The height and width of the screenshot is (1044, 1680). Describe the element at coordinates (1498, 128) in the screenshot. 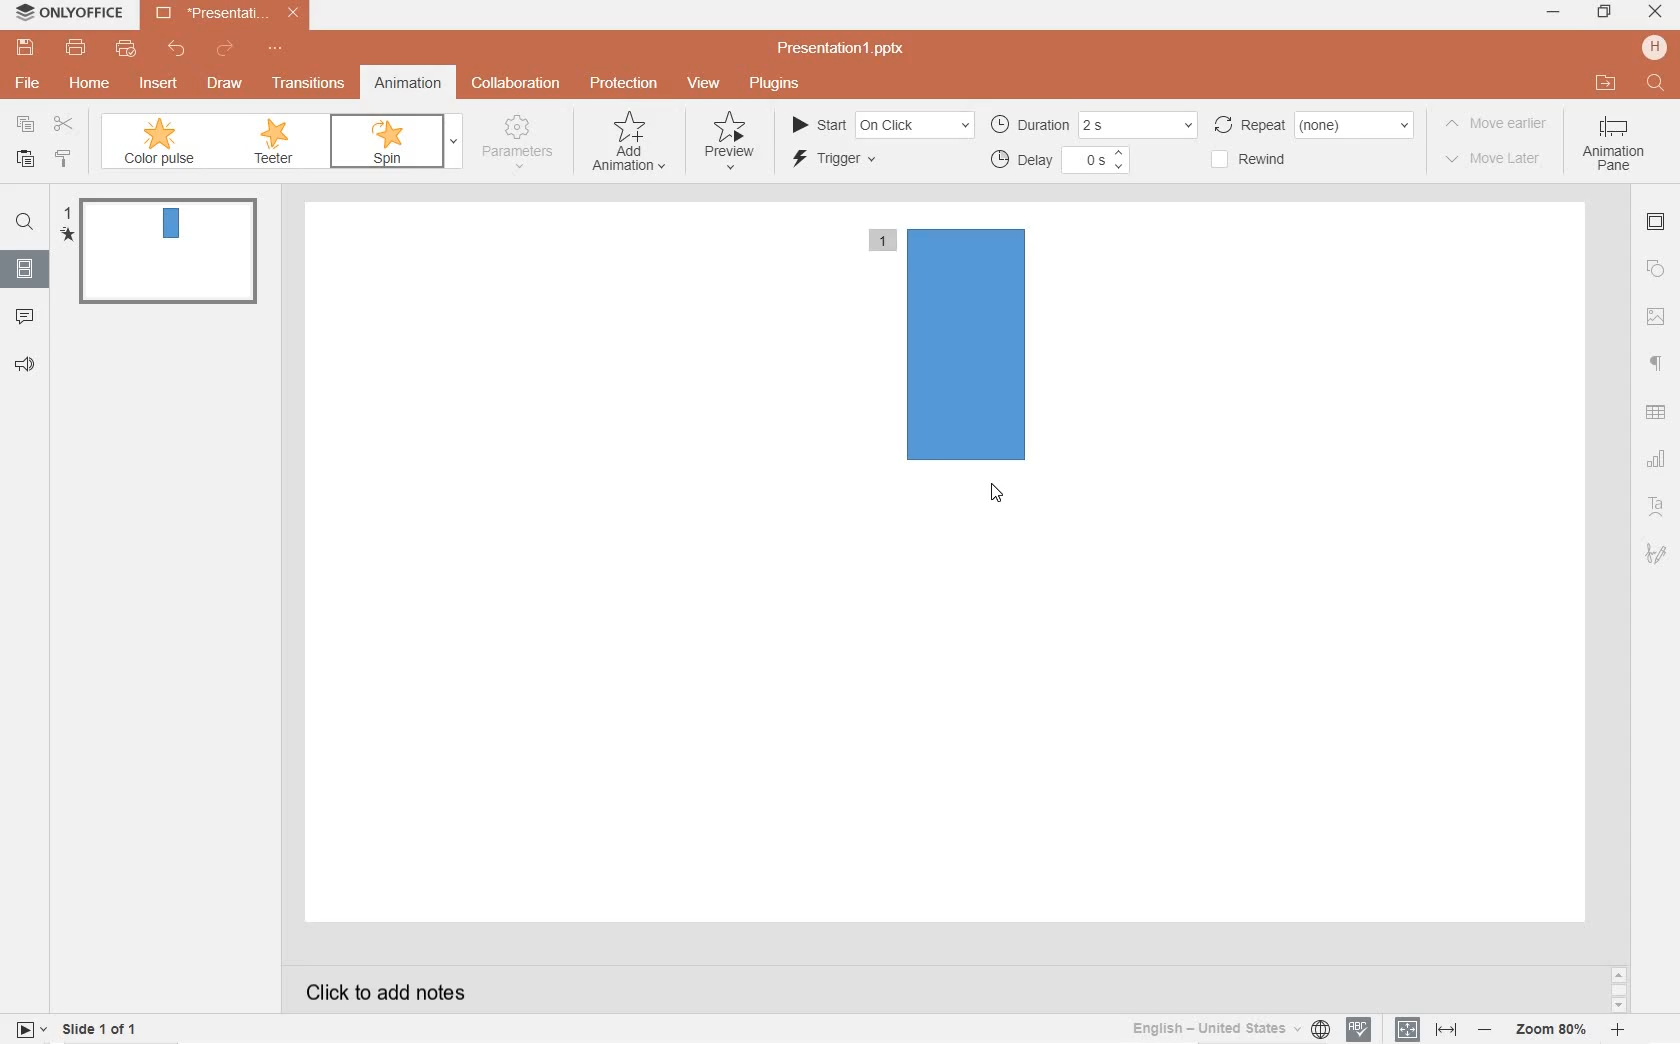

I see `move earlier` at that location.